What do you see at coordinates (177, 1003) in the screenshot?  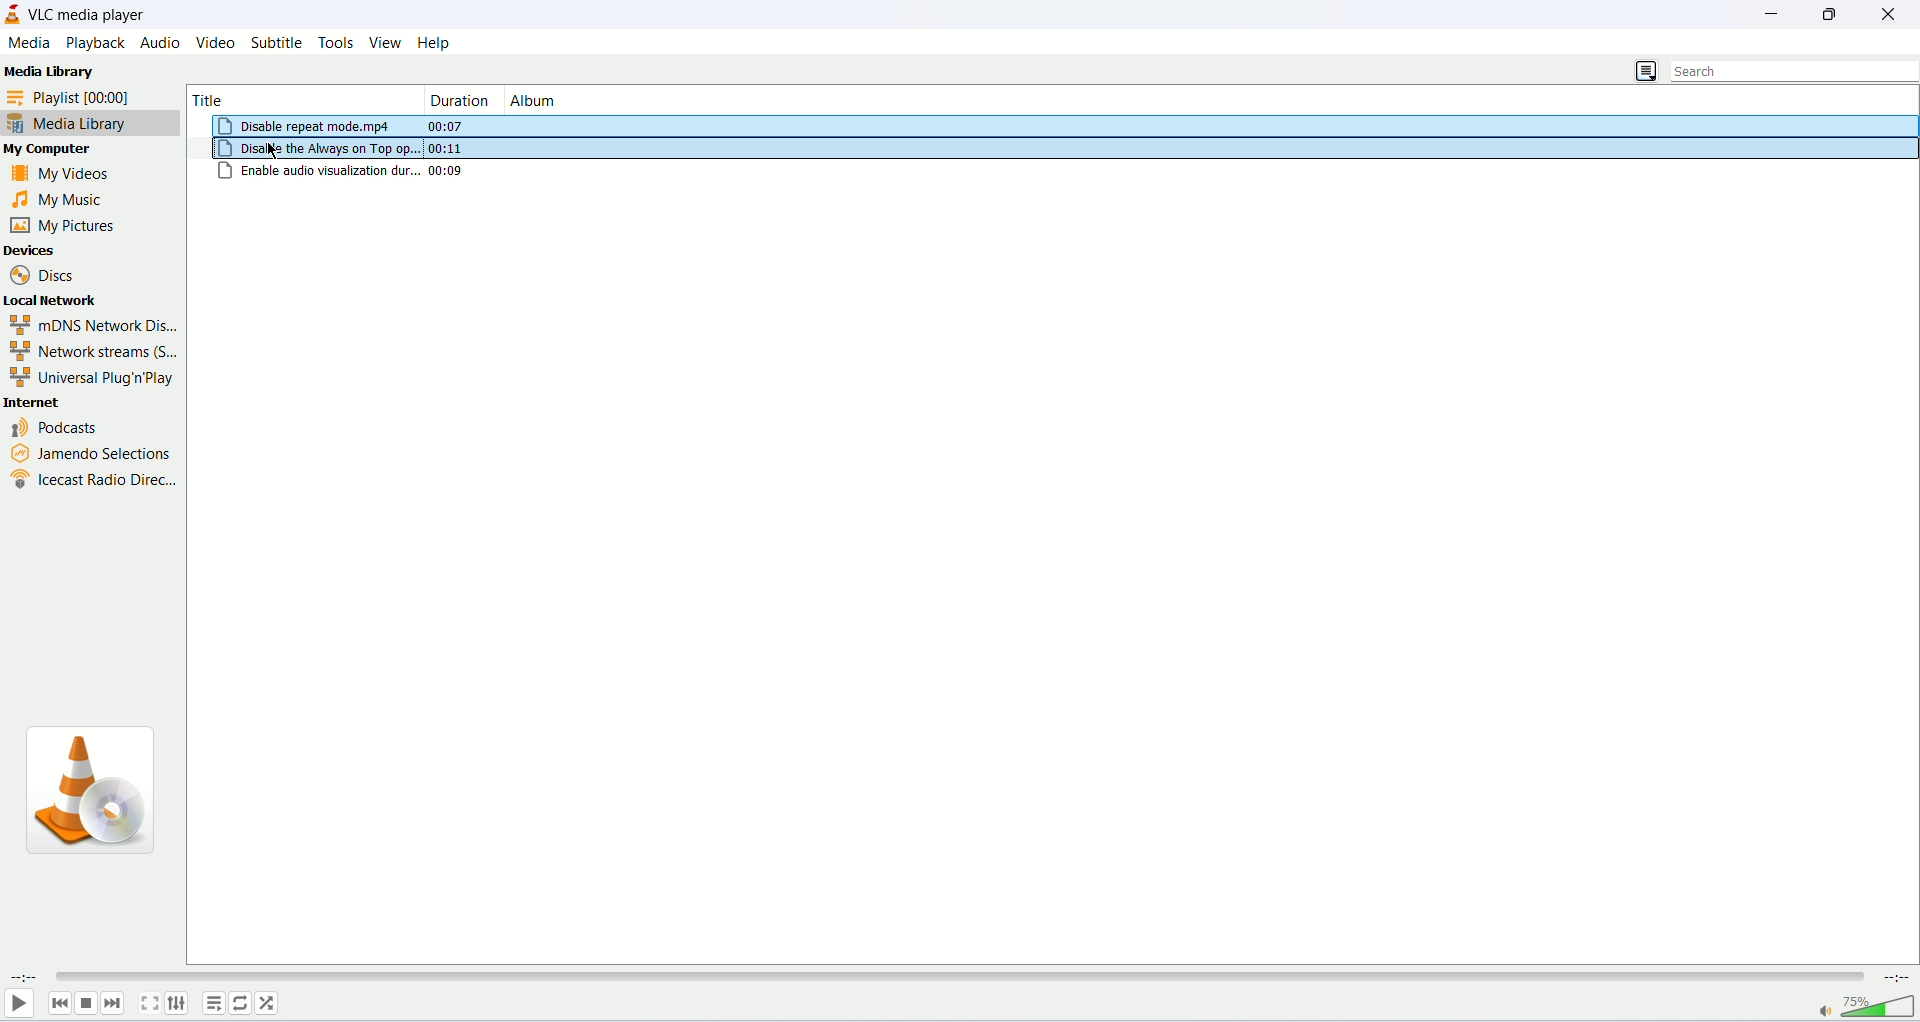 I see `extended settings` at bounding box center [177, 1003].